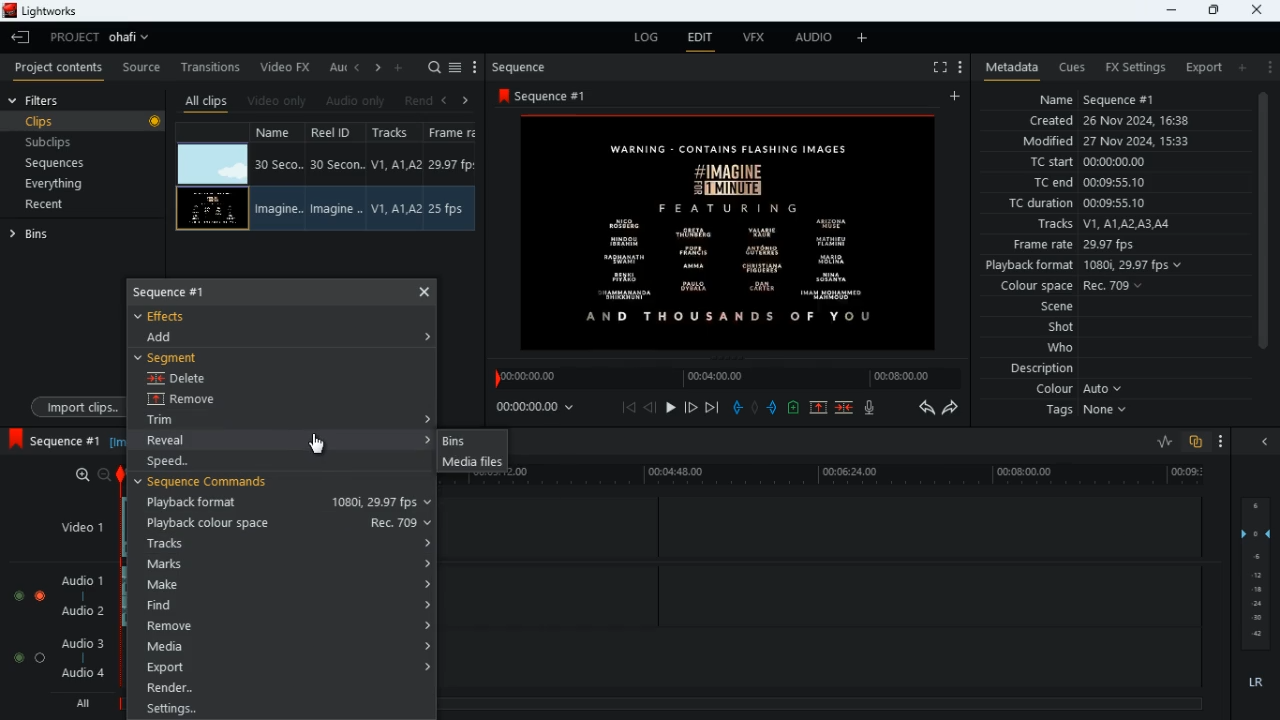  What do you see at coordinates (1047, 307) in the screenshot?
I see `scene` at bounding box center [1047, 307].